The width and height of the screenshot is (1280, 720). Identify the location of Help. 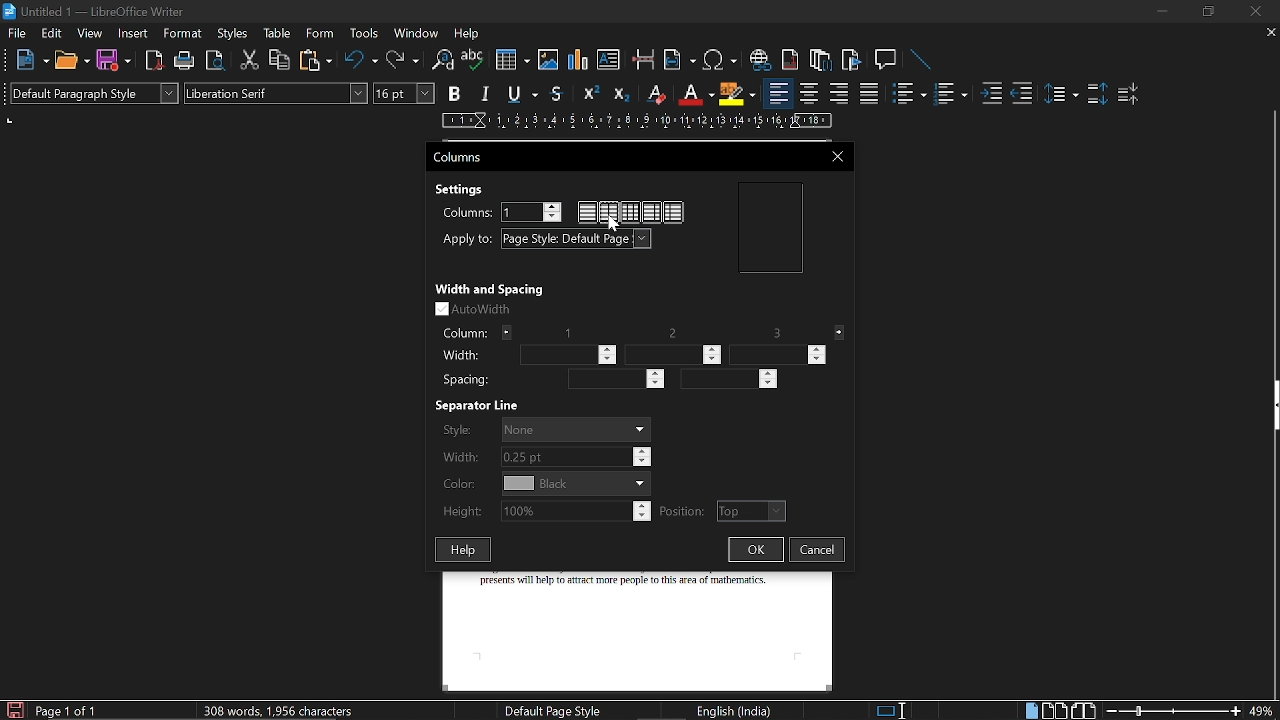
(461, 547).